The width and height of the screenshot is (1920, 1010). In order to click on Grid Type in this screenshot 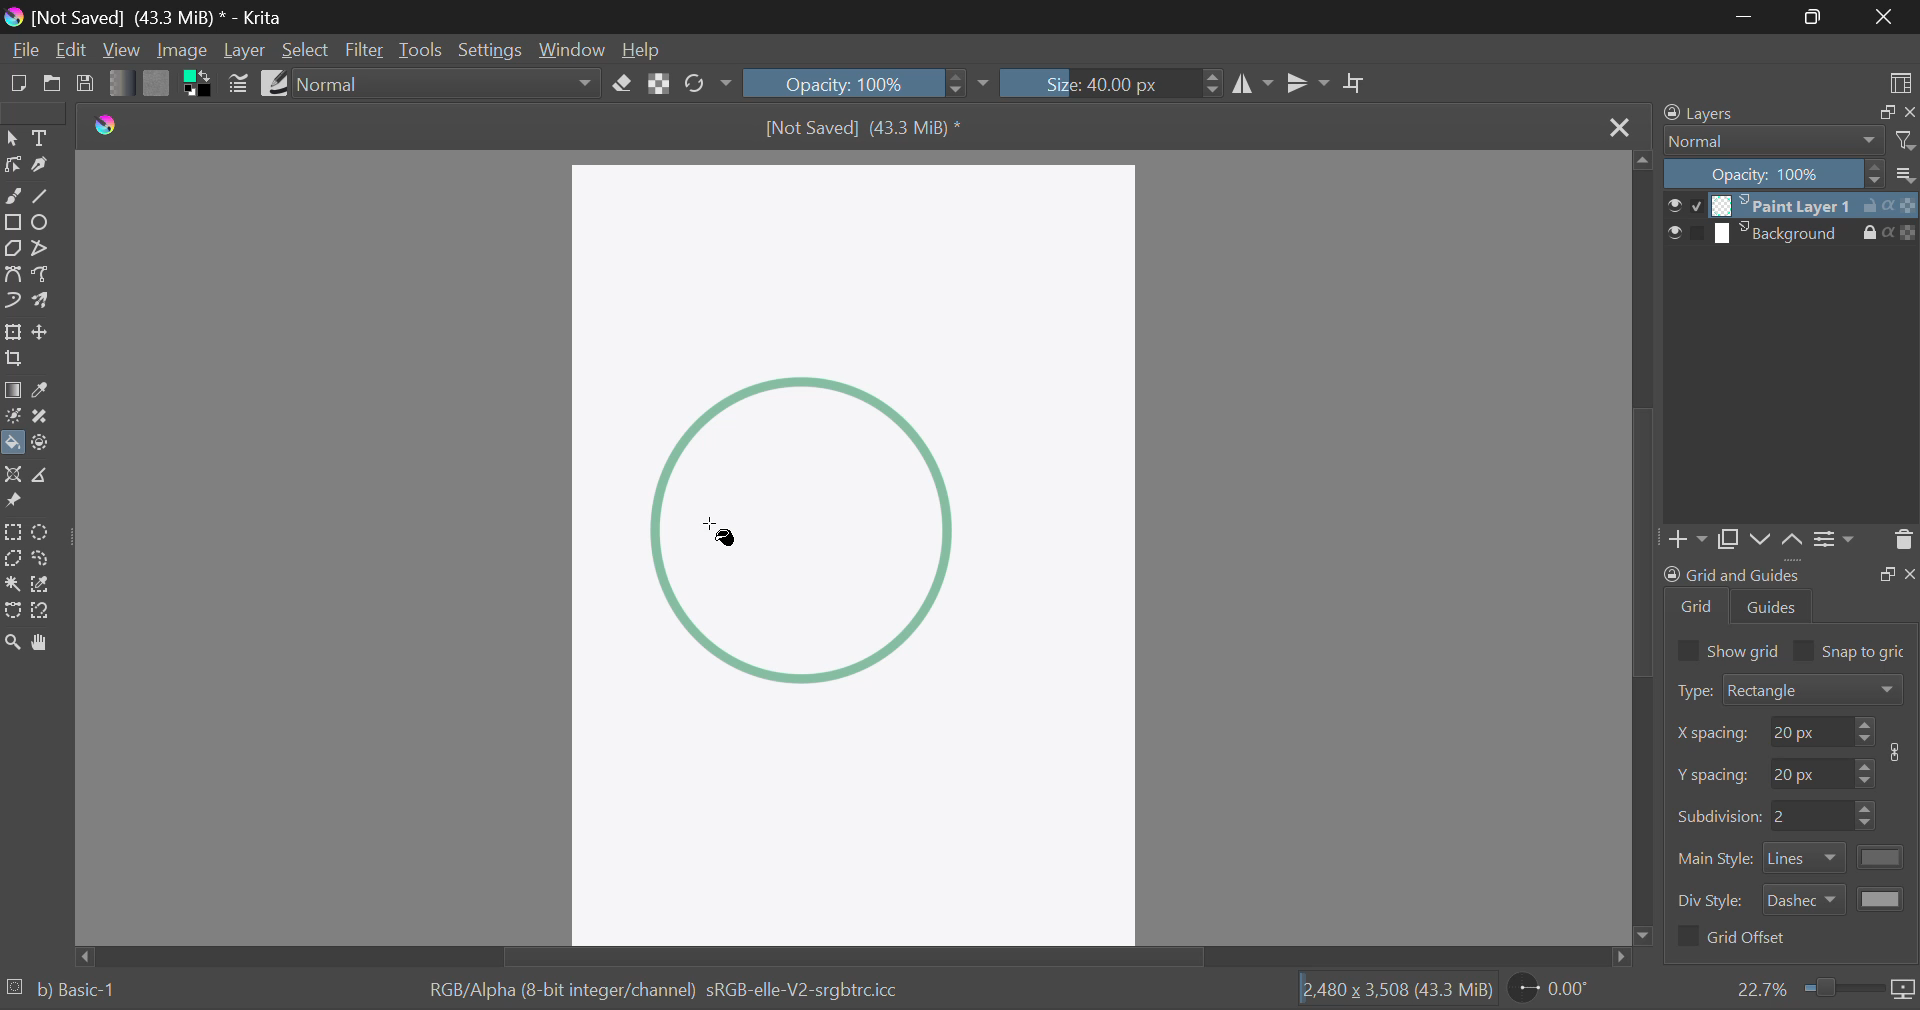, I will do `click(1792, 692)`.